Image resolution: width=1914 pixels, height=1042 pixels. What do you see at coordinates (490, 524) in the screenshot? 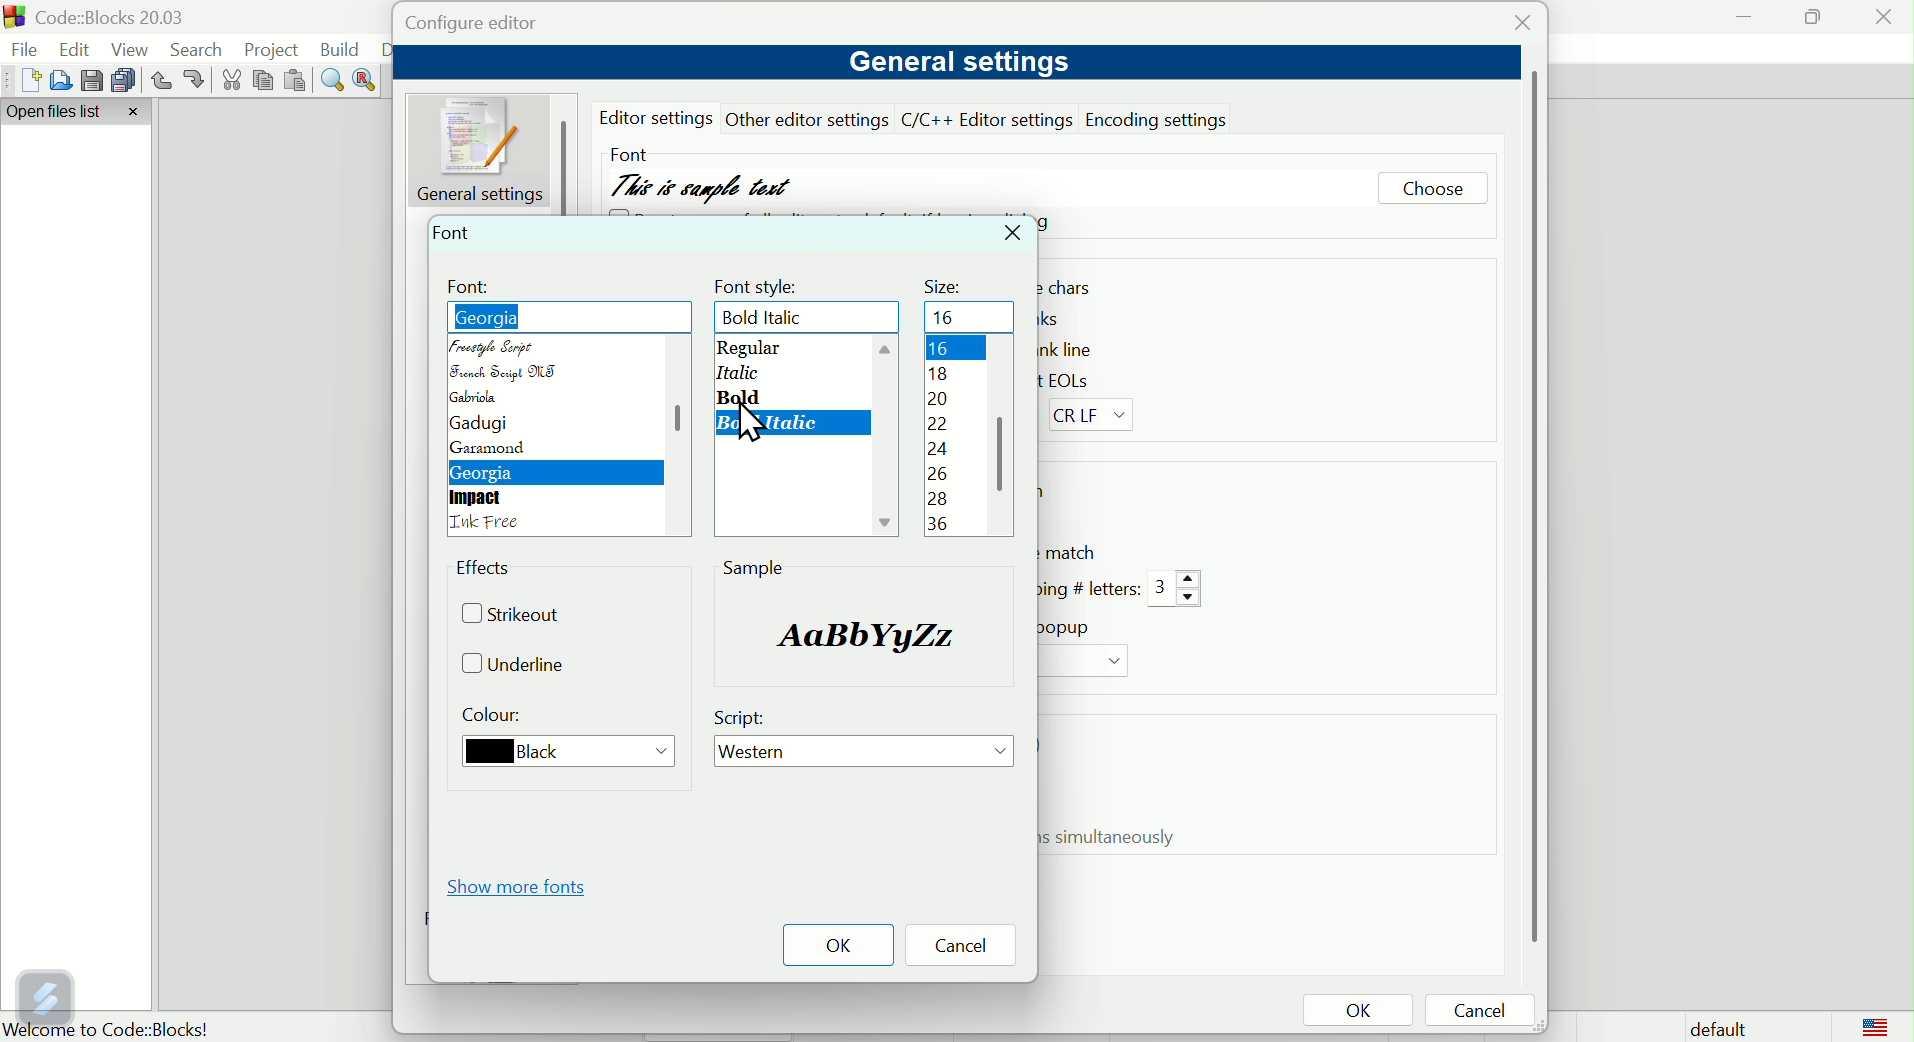
I see `language` at bounding box center [490, 524].